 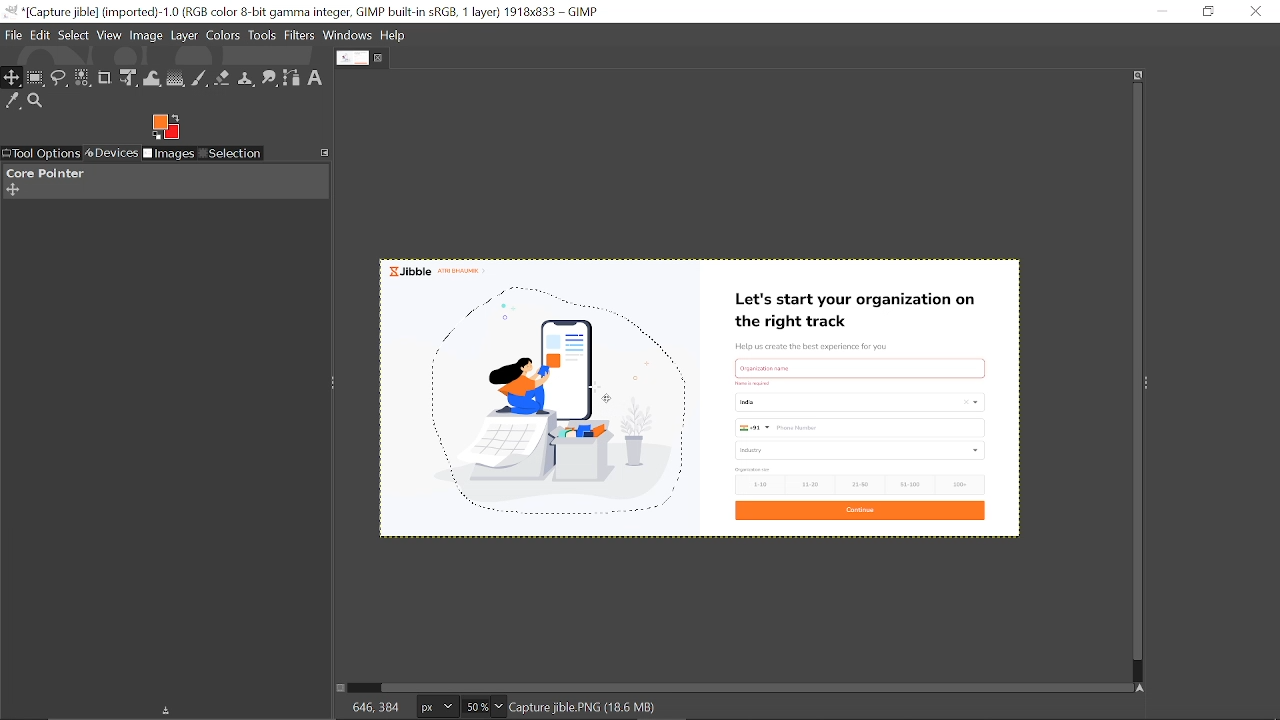 What do you see at coordinates (1161, 10) in the screenshot?
I see `Minimize` at bounding box center [1161, 10].